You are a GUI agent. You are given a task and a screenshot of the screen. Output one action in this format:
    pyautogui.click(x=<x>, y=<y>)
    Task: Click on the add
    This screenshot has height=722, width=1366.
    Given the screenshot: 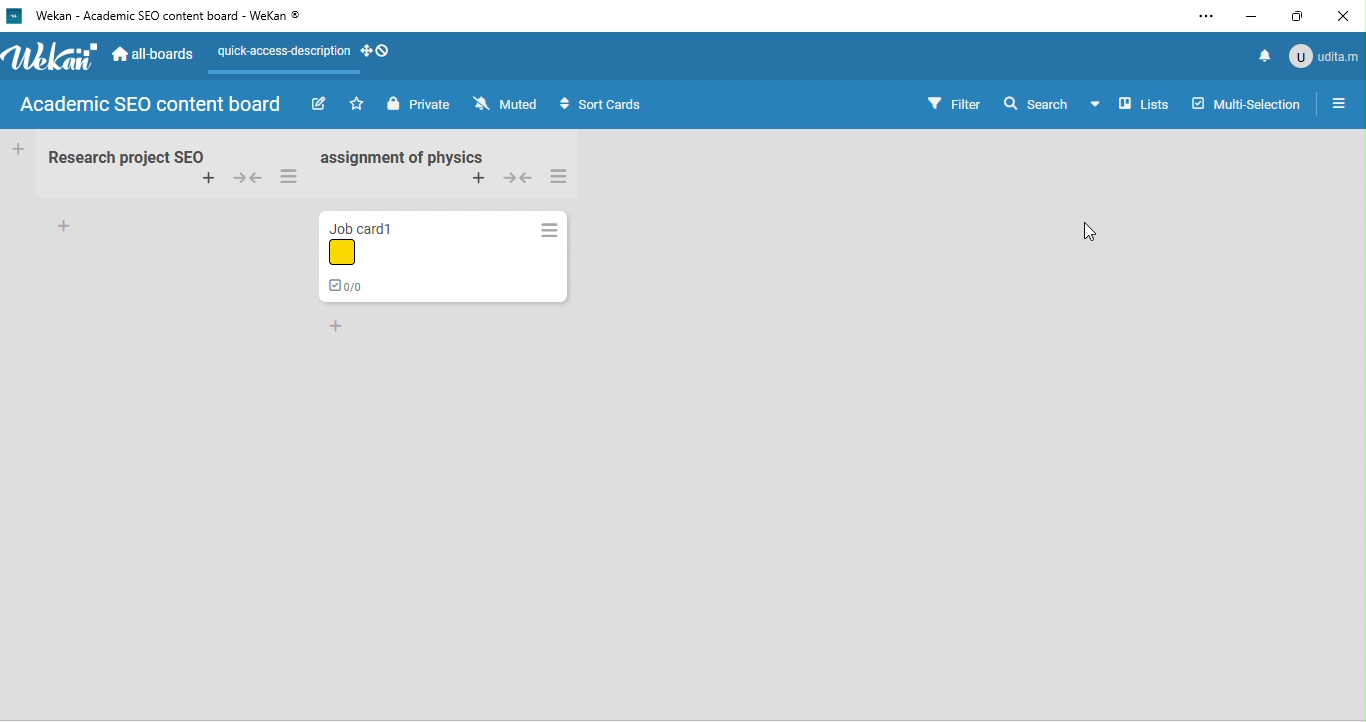 What is the action you would take?
    pyautogui.click(x=339, y=325)
    